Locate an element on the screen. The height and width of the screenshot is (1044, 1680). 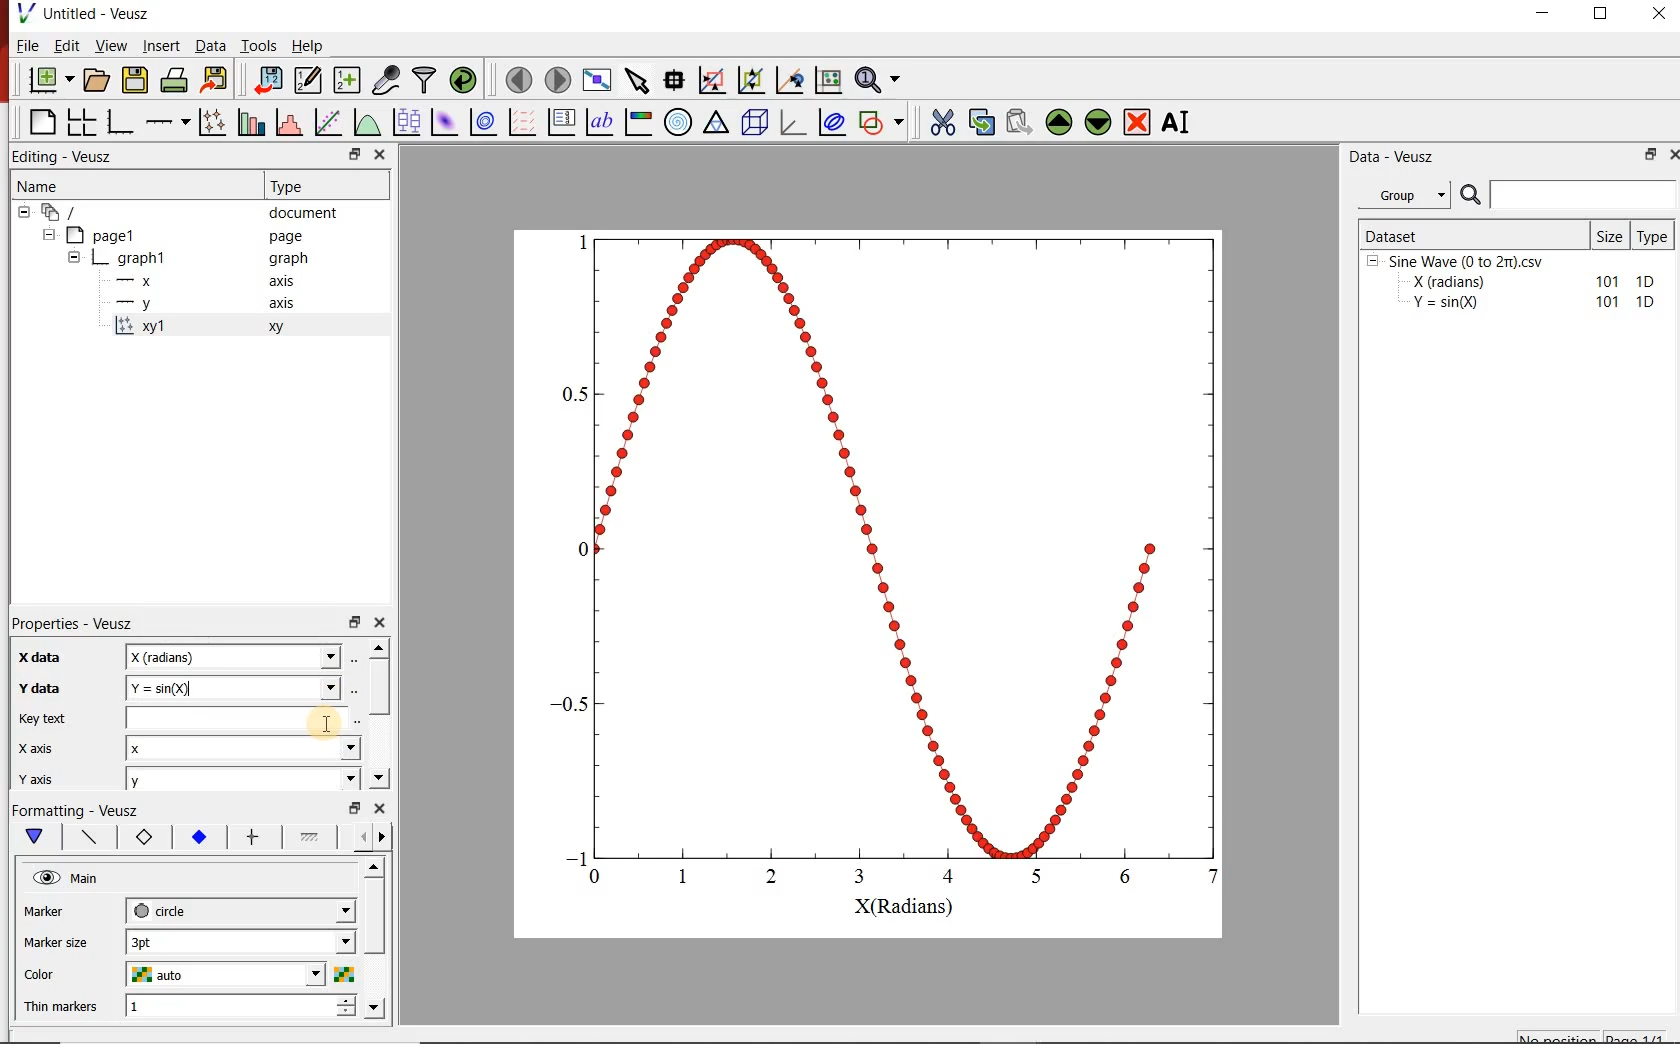
textbox is located at coordinates (238, 717).